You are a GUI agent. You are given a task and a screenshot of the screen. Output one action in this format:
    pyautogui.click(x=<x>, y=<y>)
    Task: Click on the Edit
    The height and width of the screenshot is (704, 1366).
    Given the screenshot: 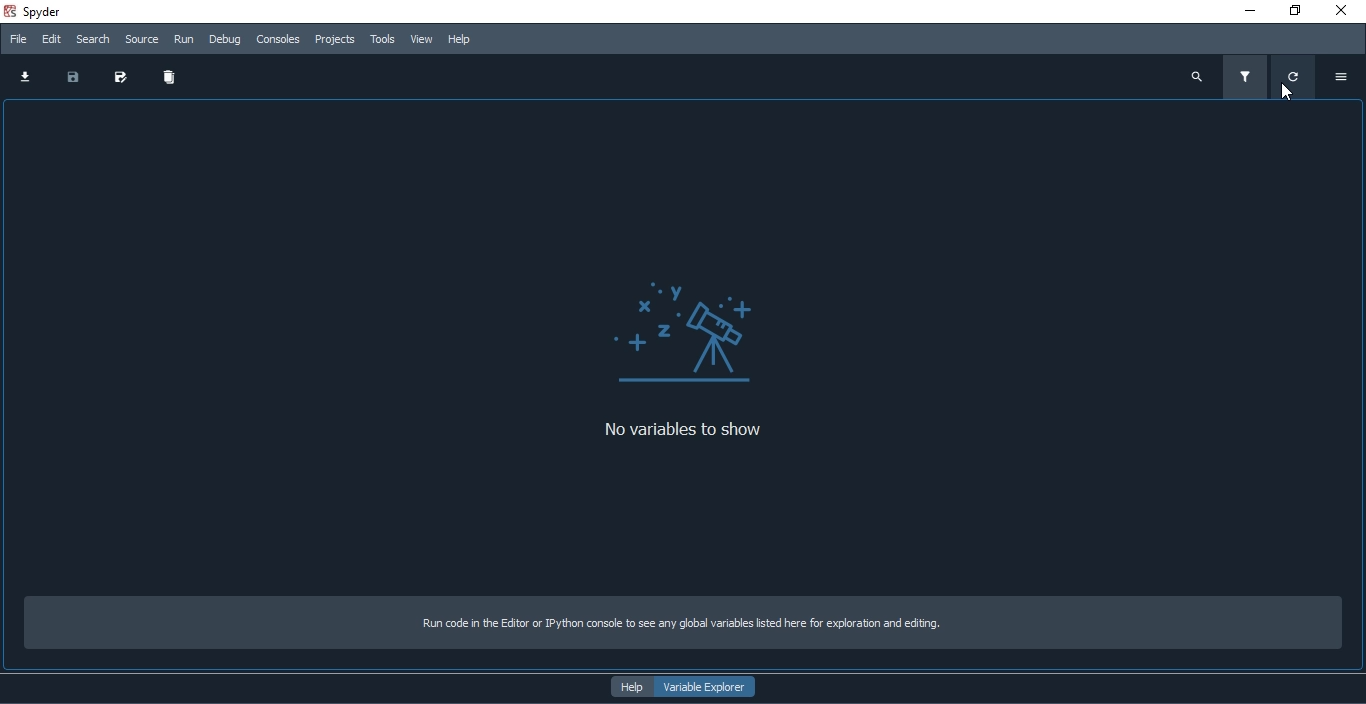 What is the action you would take?
    pyautogui.click(x=52, y=38)
    